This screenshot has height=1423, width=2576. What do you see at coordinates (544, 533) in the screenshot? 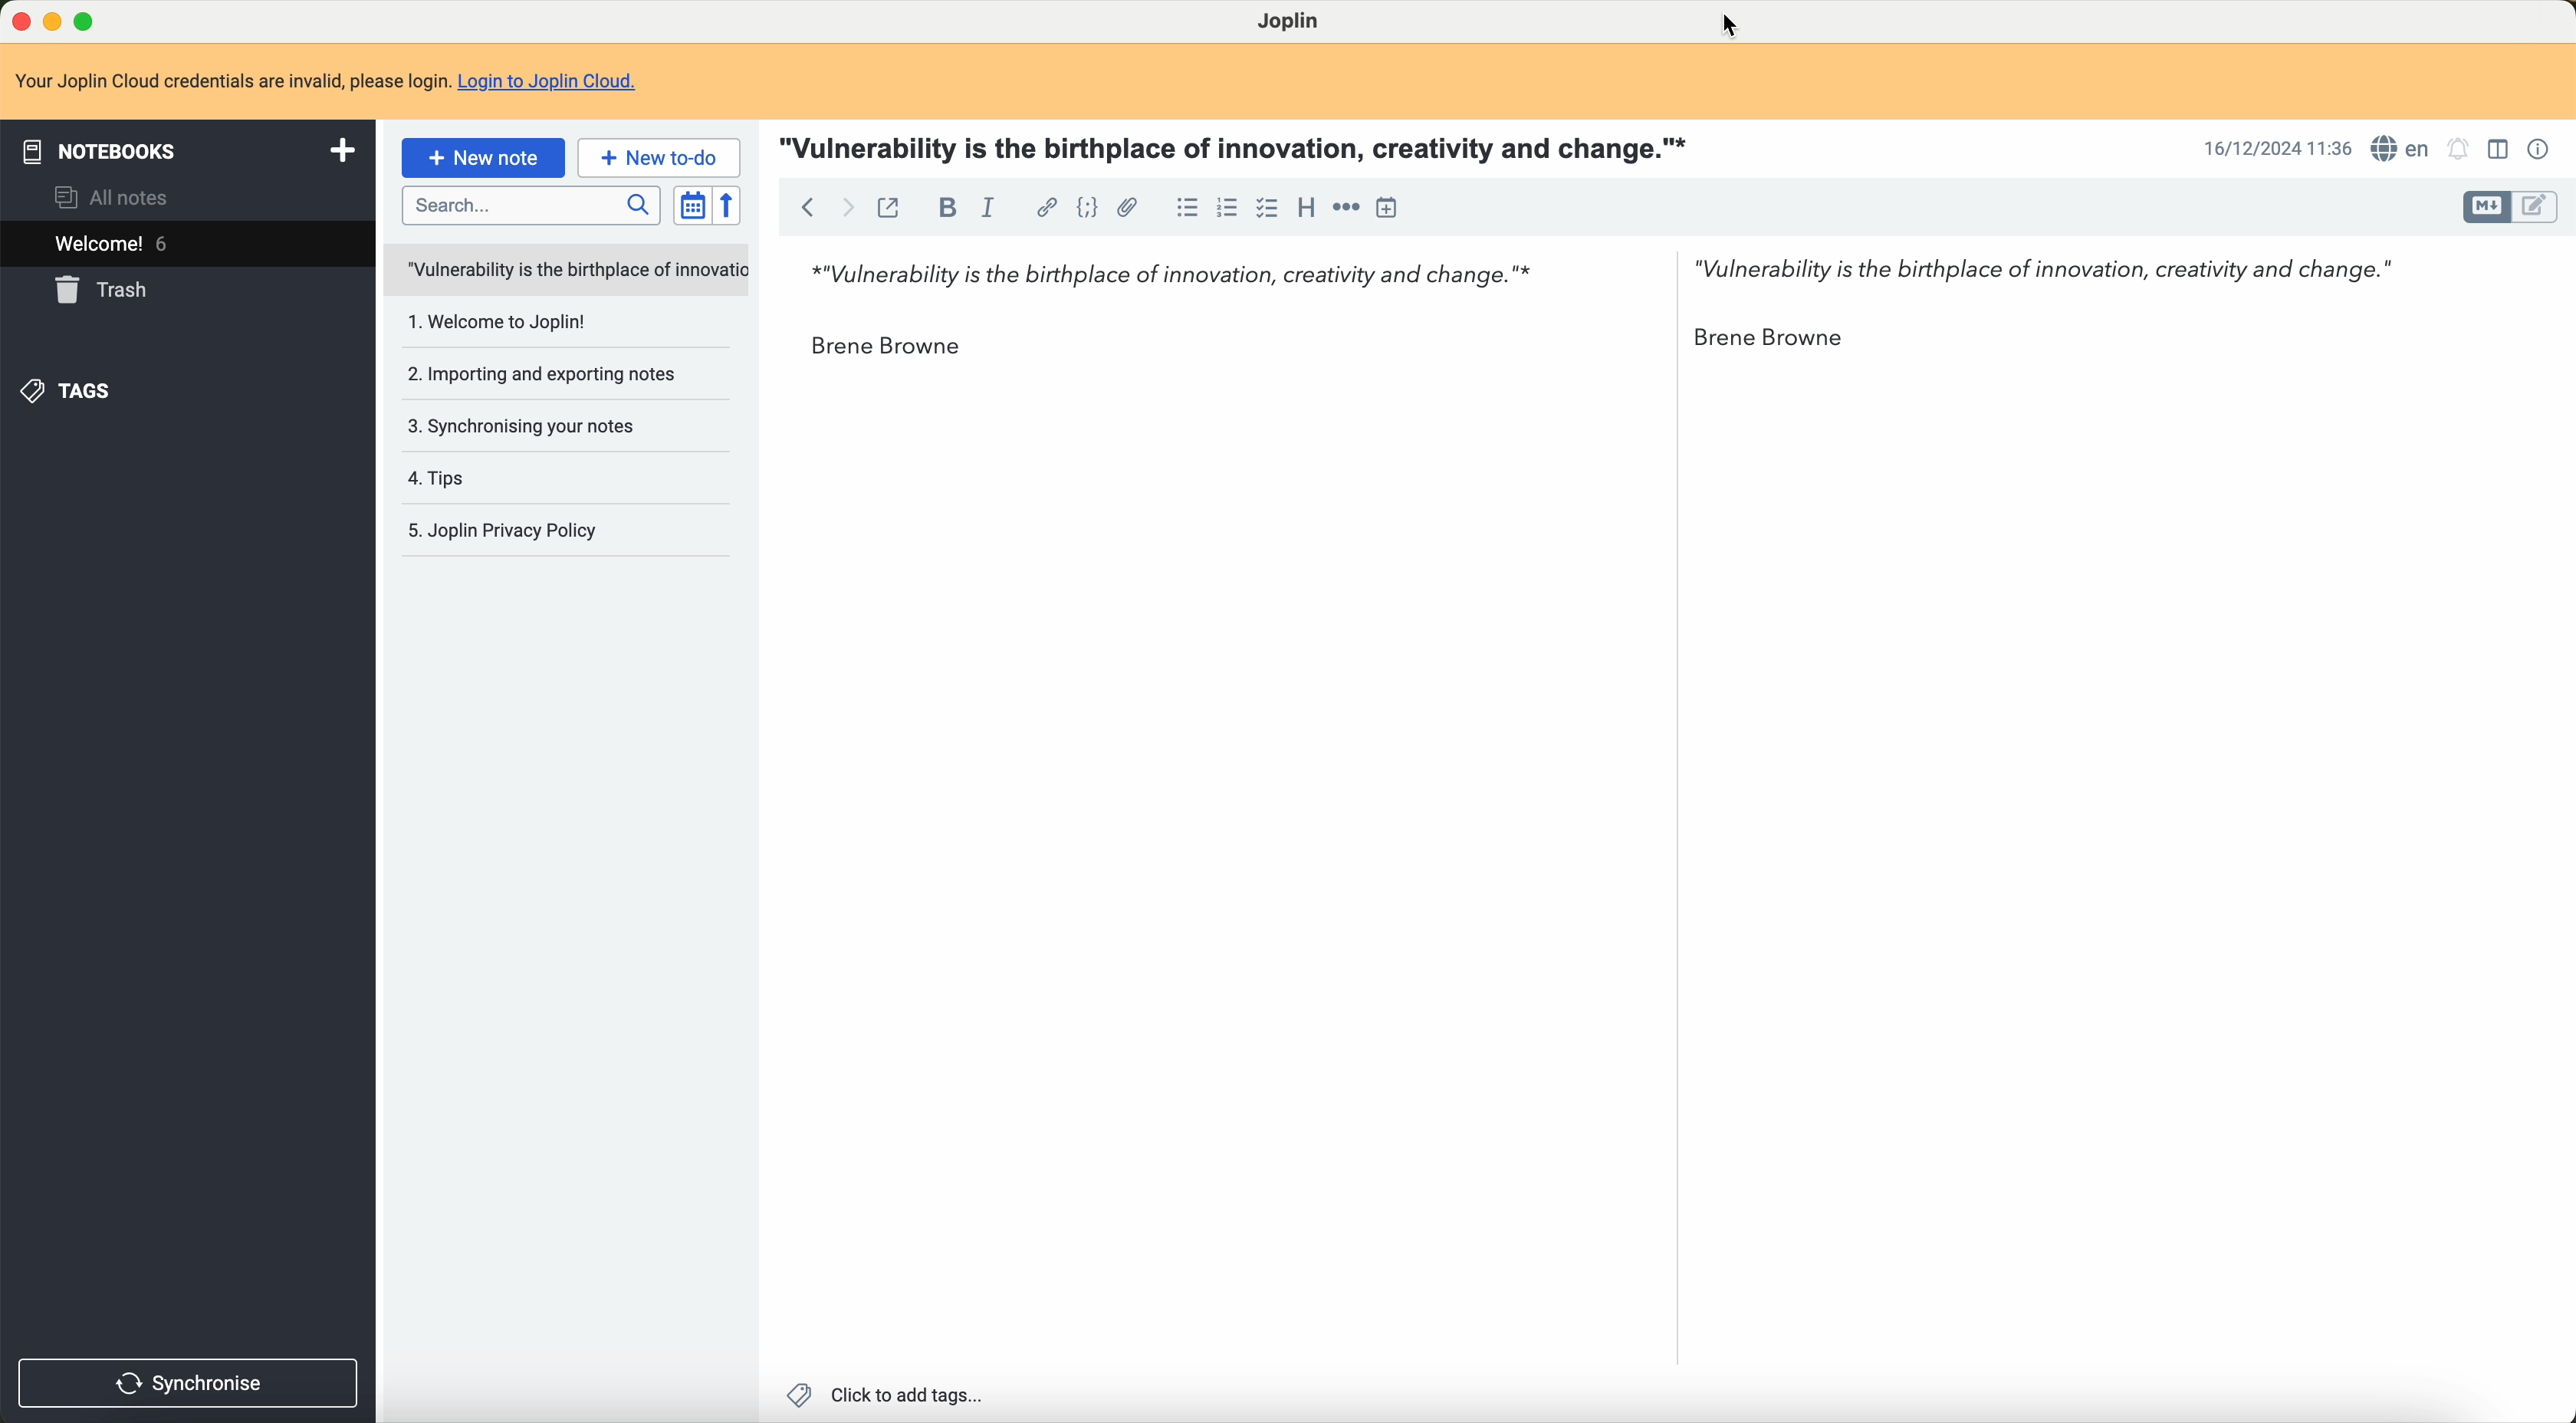
I see `Joplin privacy policy` at bounding box center [544, 533].